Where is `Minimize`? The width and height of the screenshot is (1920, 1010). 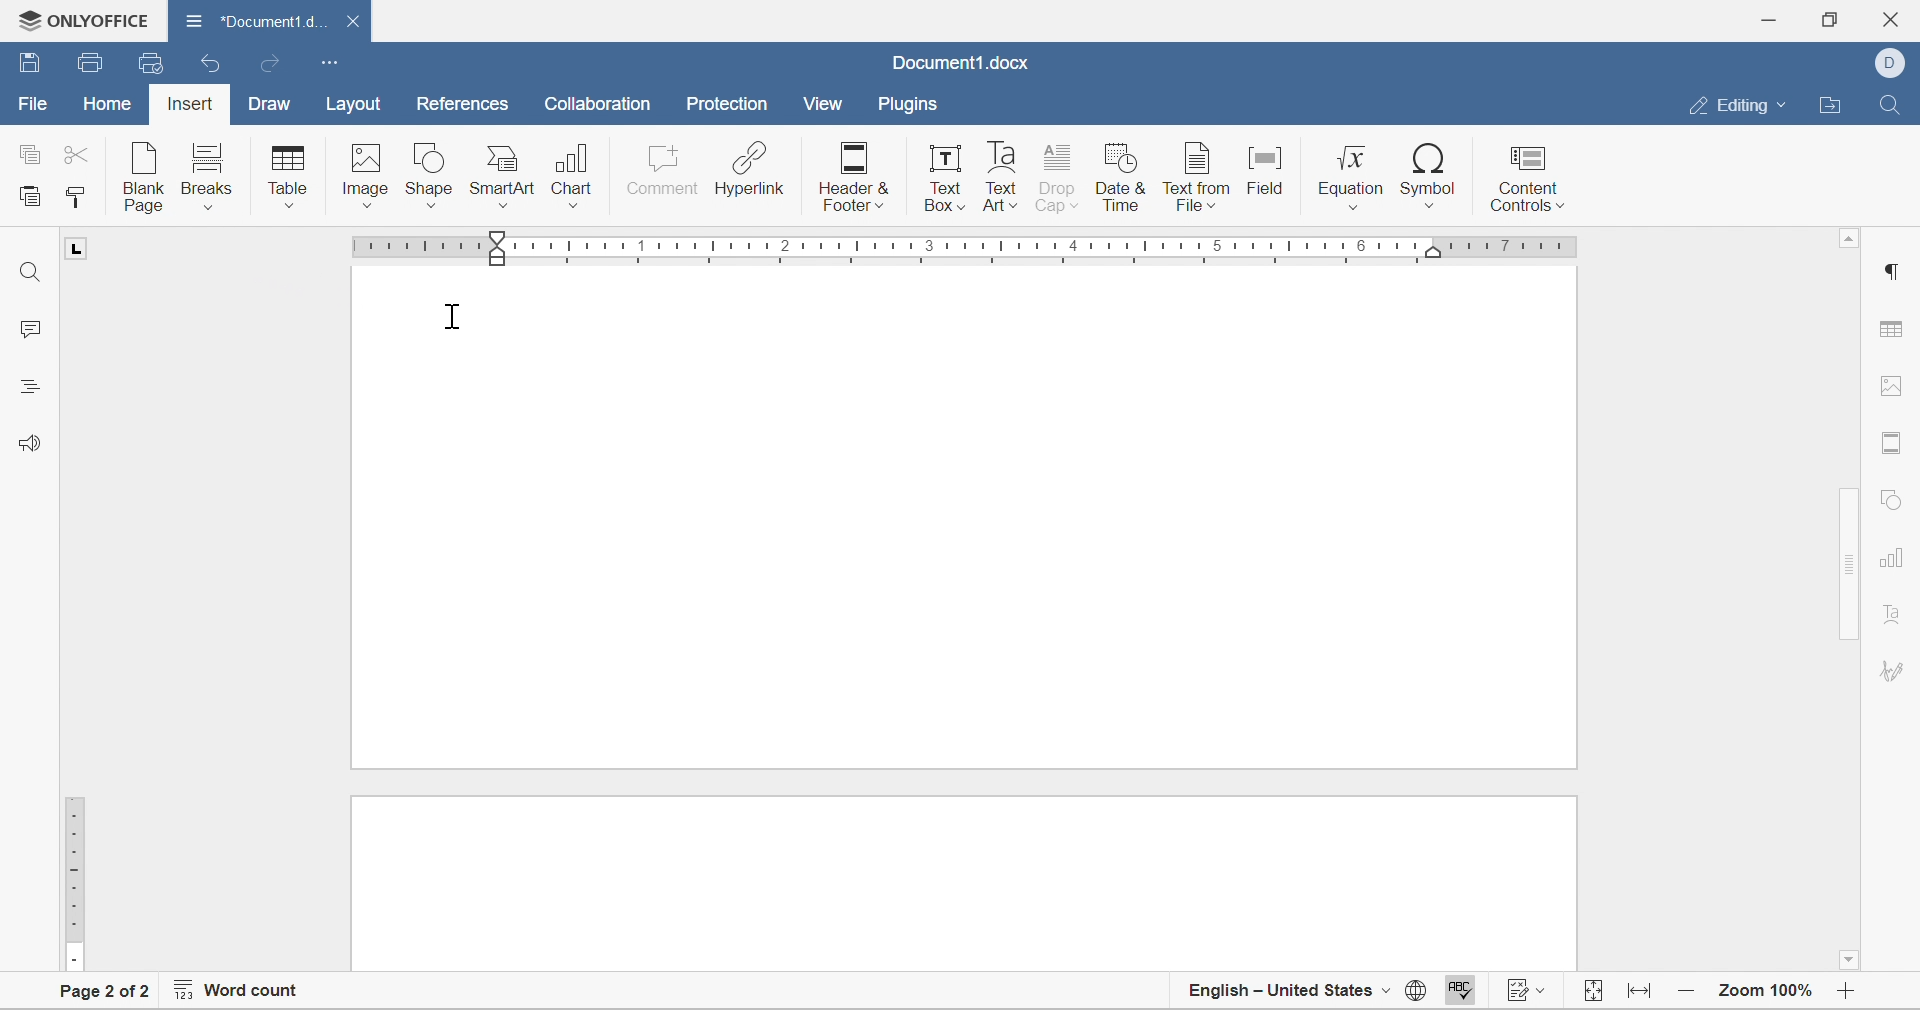 Minimize is located at coordinates (1772, 17).